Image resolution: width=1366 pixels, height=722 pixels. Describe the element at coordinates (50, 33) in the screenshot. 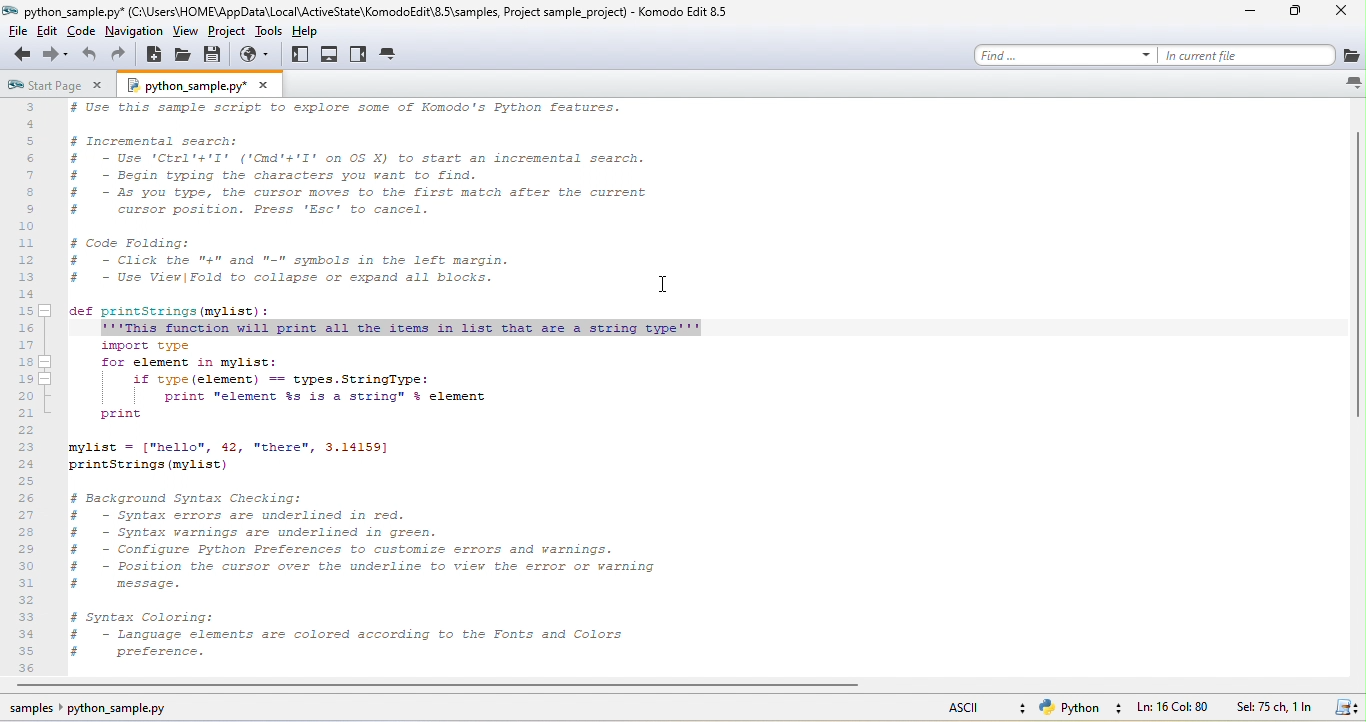

I see `edit` at that location.